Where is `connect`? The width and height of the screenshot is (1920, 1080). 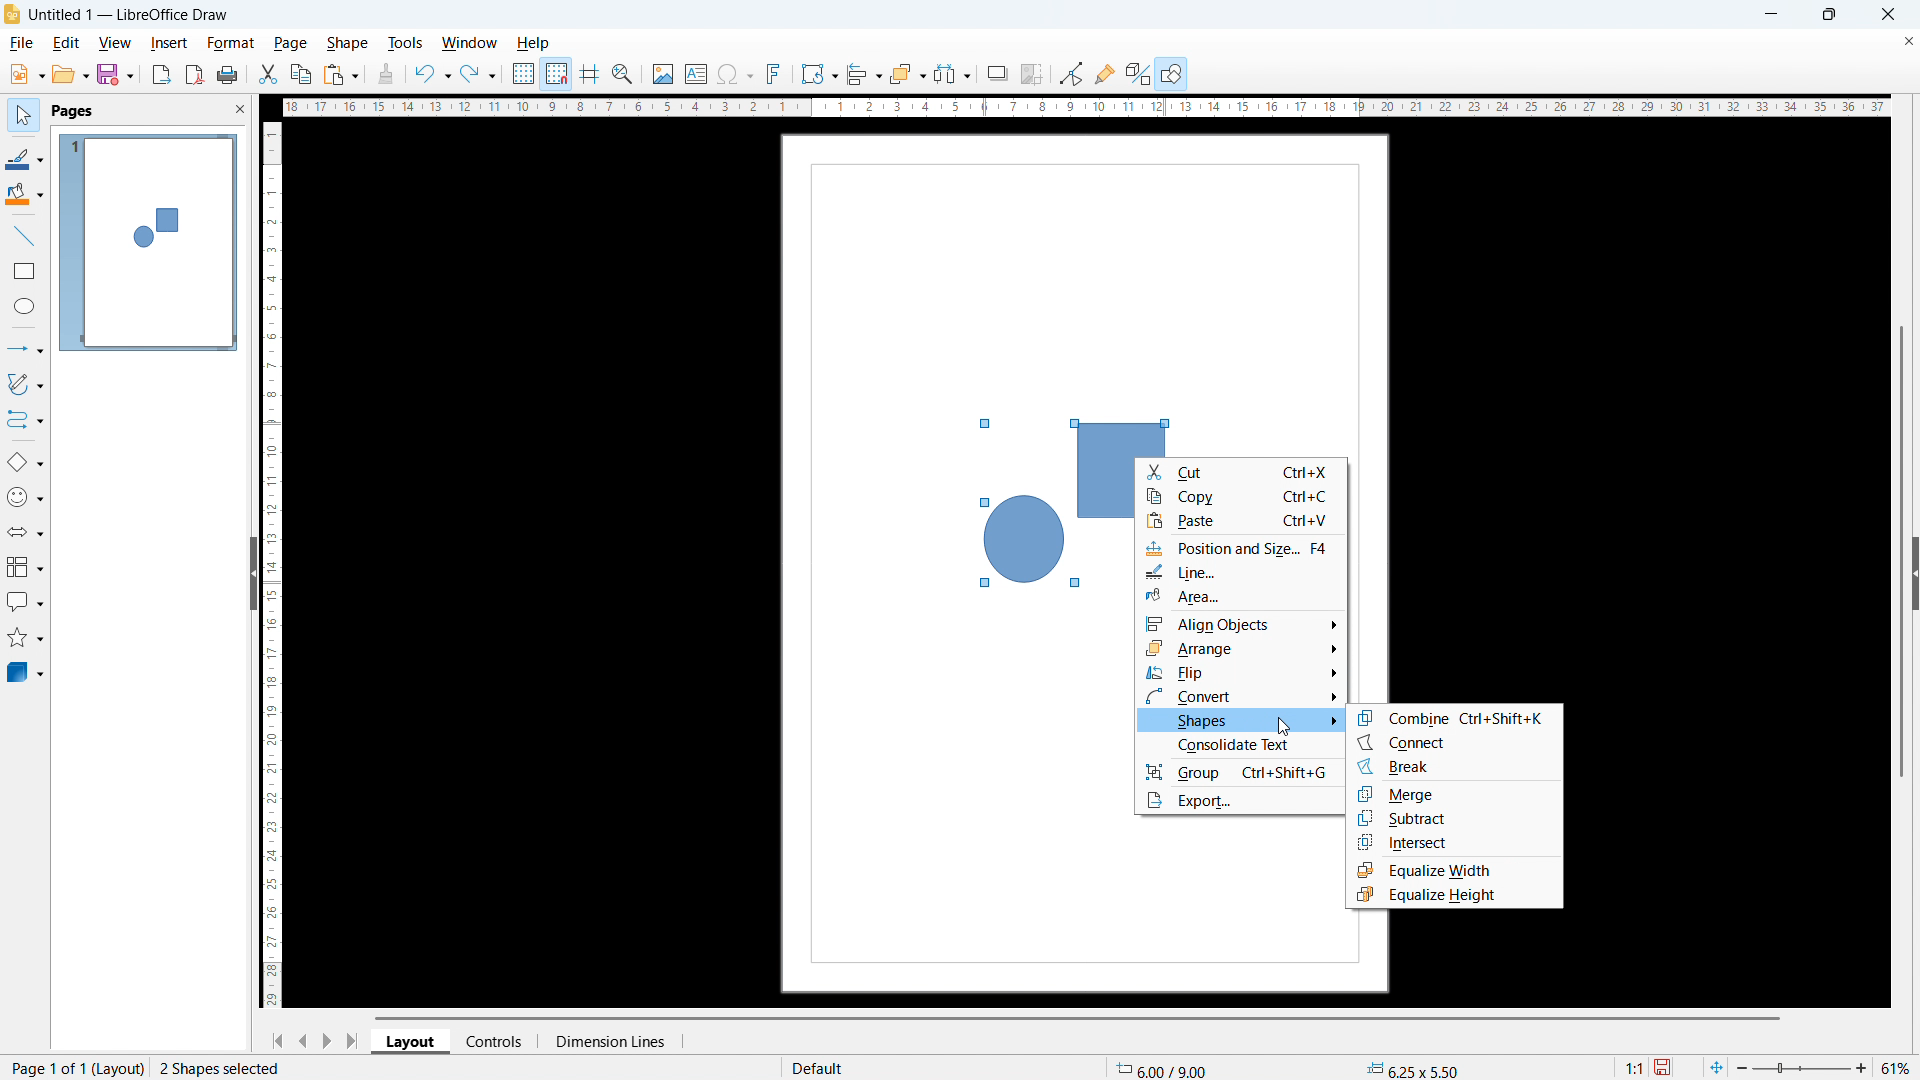 connect is located at coordinates (1459, 741).